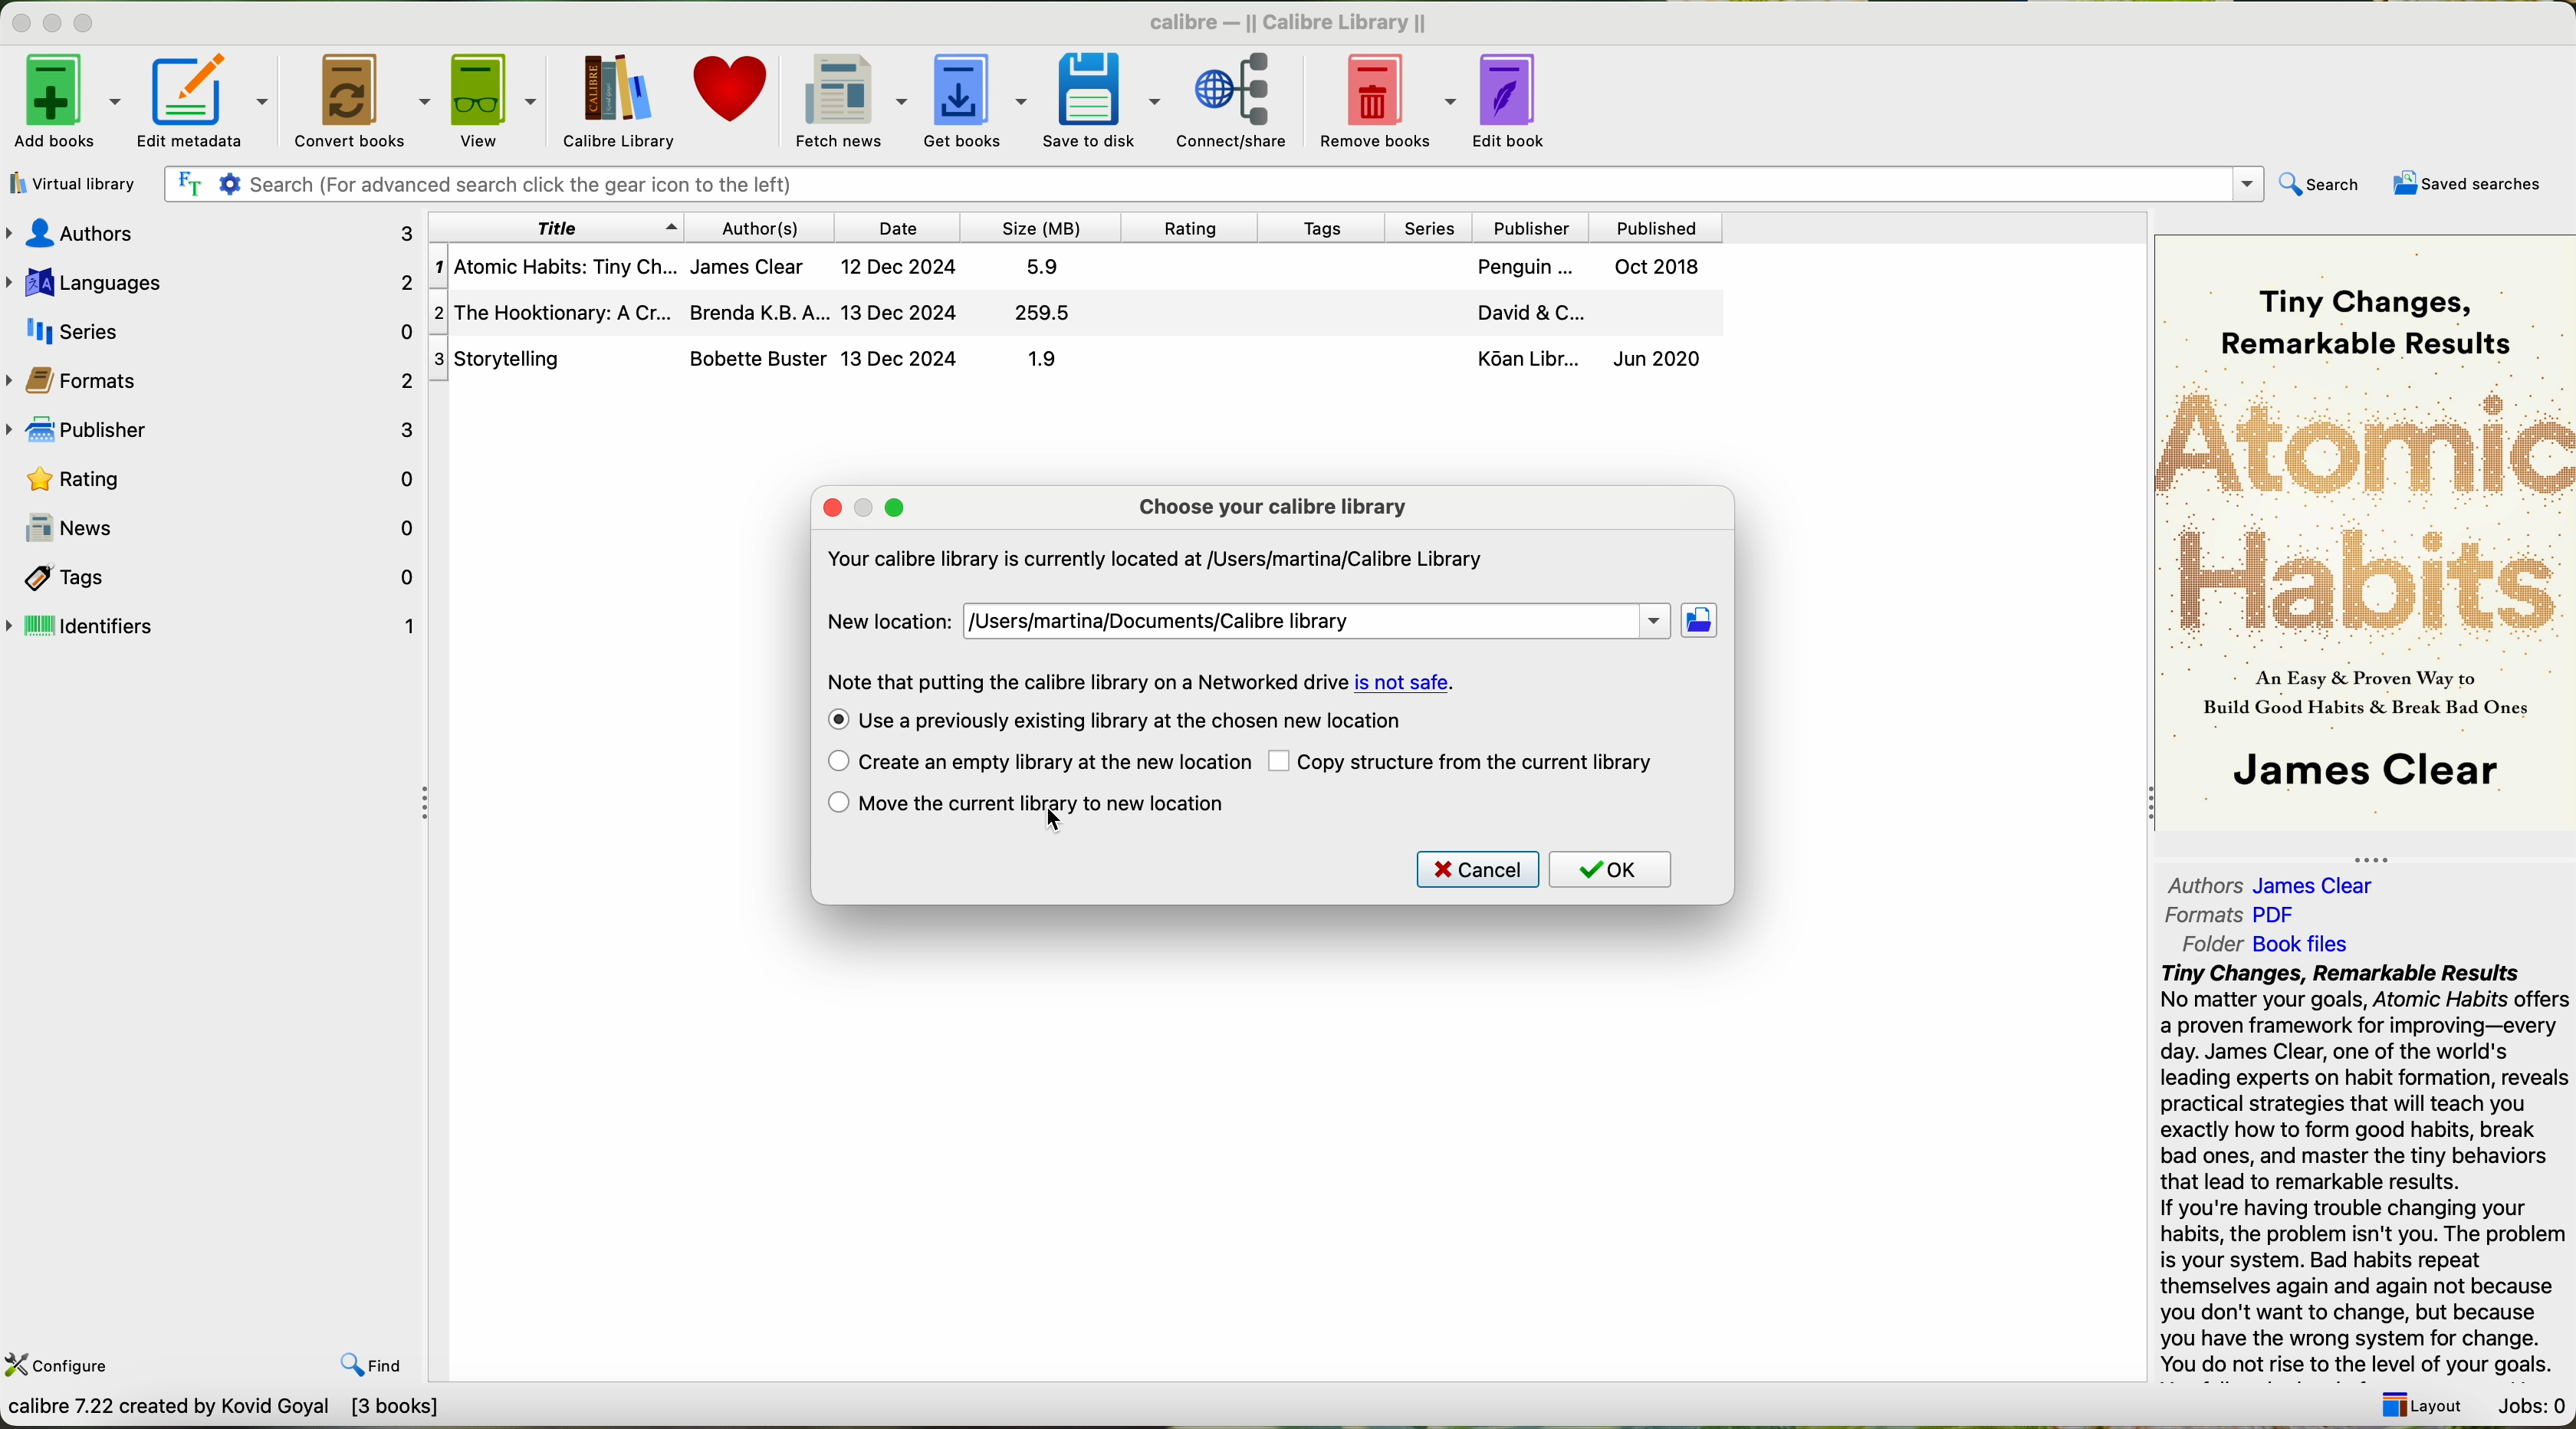 This screenshot has width=2576, height=1429. Describe the element at coordinates (865, 506) in the screenshot. I see `minimize` at that location.